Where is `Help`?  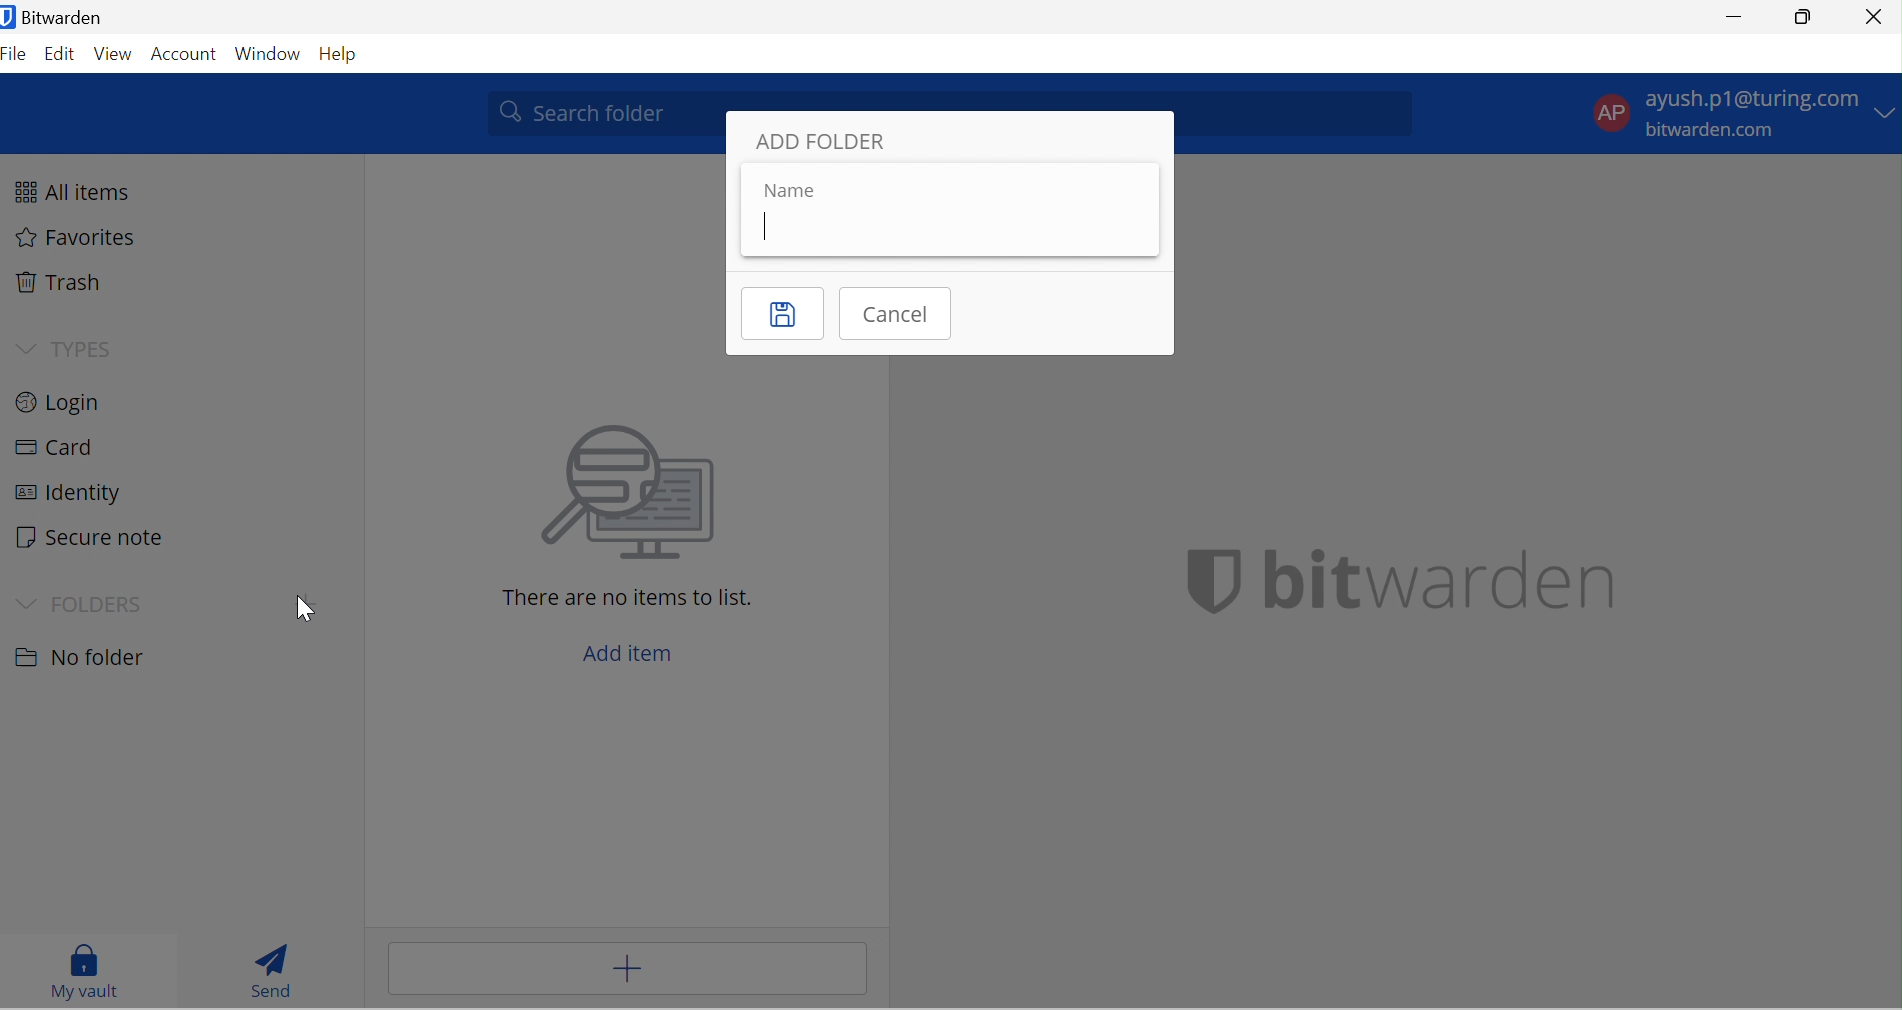 Help is located at coordinates (344, 54).